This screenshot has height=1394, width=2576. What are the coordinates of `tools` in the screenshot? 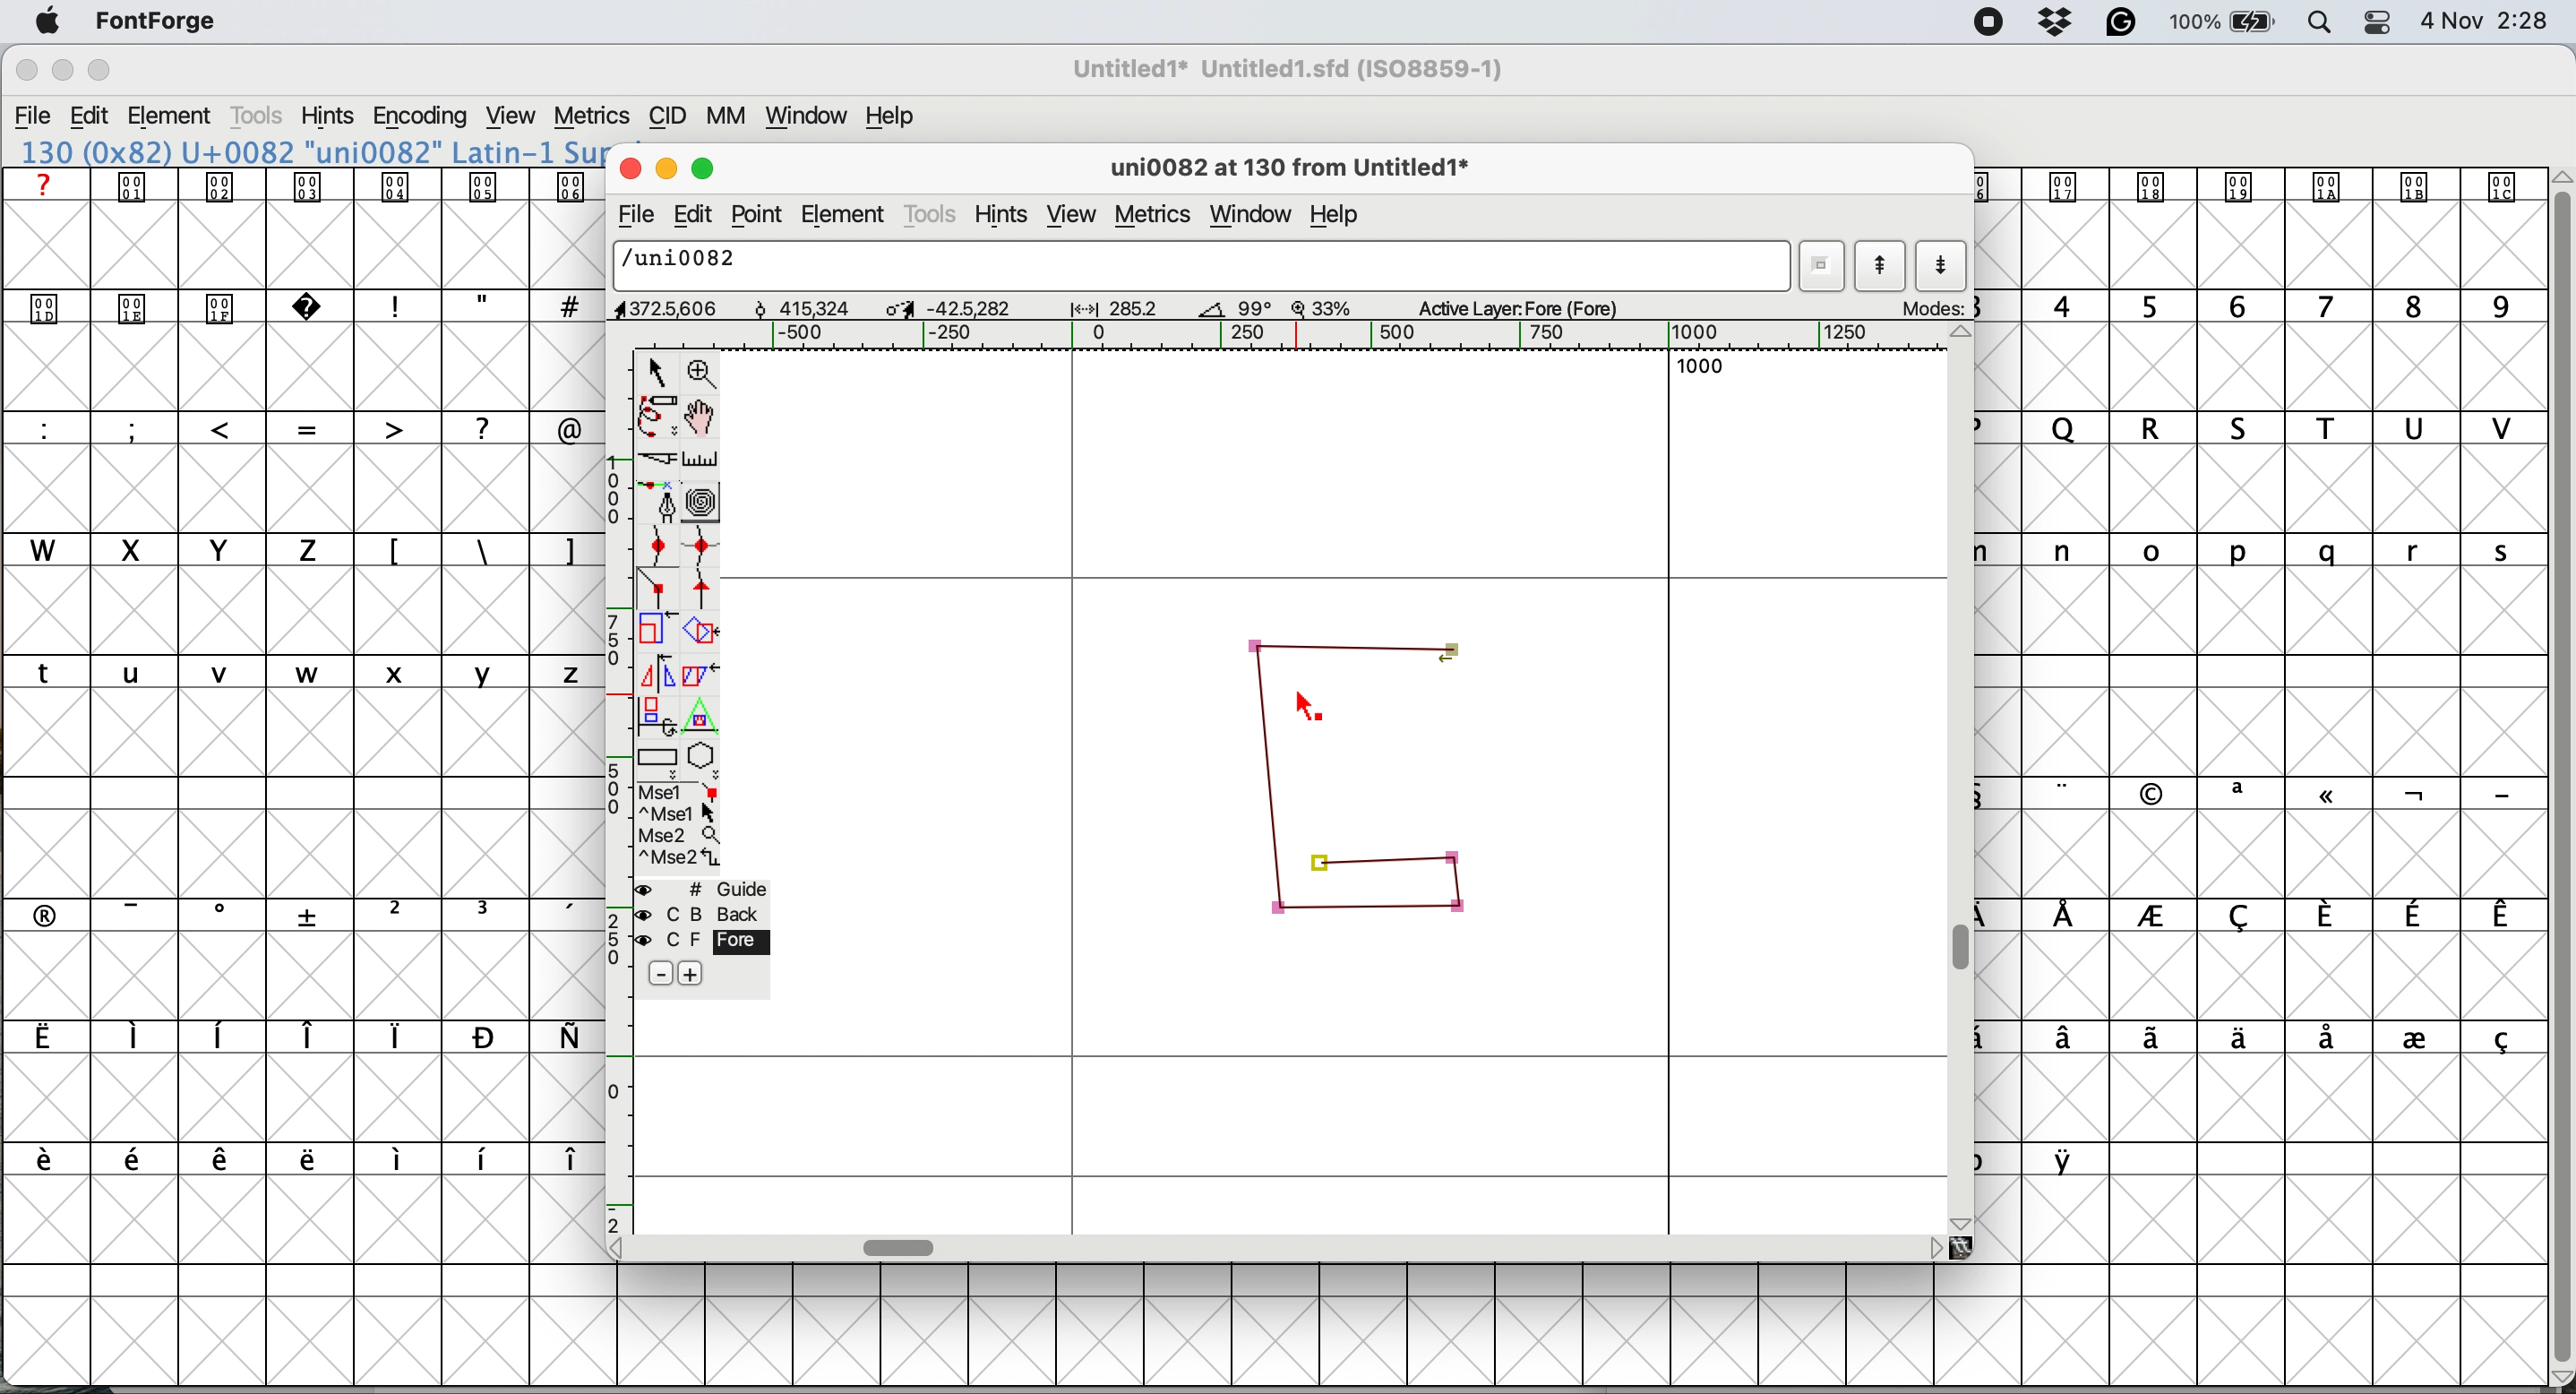 It's located at (261, 116).